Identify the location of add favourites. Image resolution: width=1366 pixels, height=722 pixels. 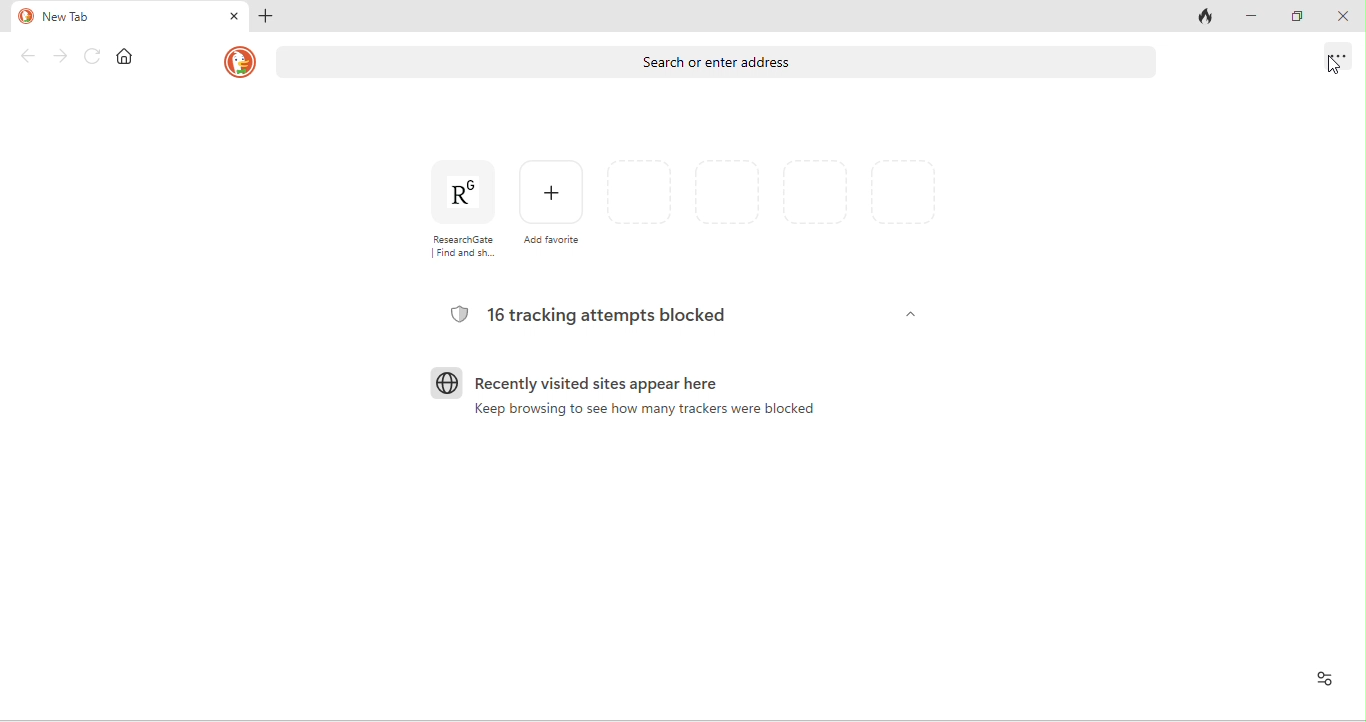
(553, 204).